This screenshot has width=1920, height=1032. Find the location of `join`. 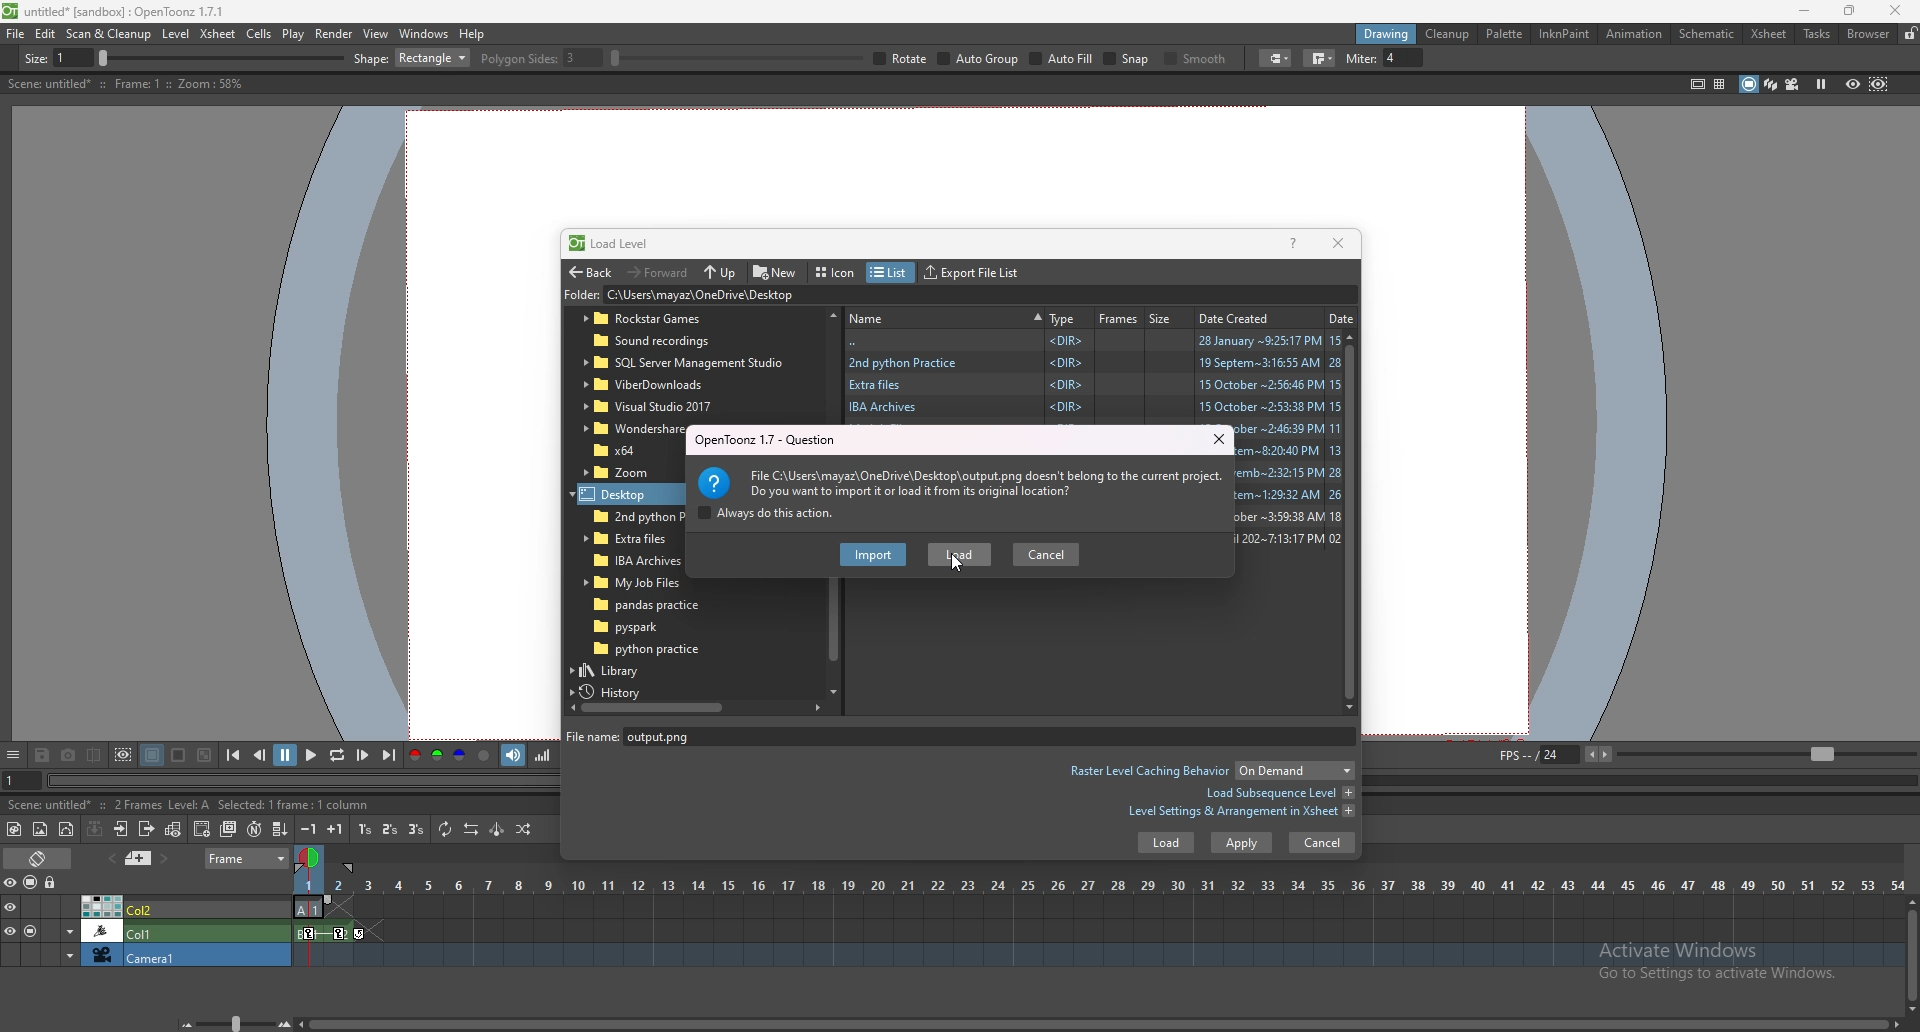

join is located at coordinates (1671, 58).